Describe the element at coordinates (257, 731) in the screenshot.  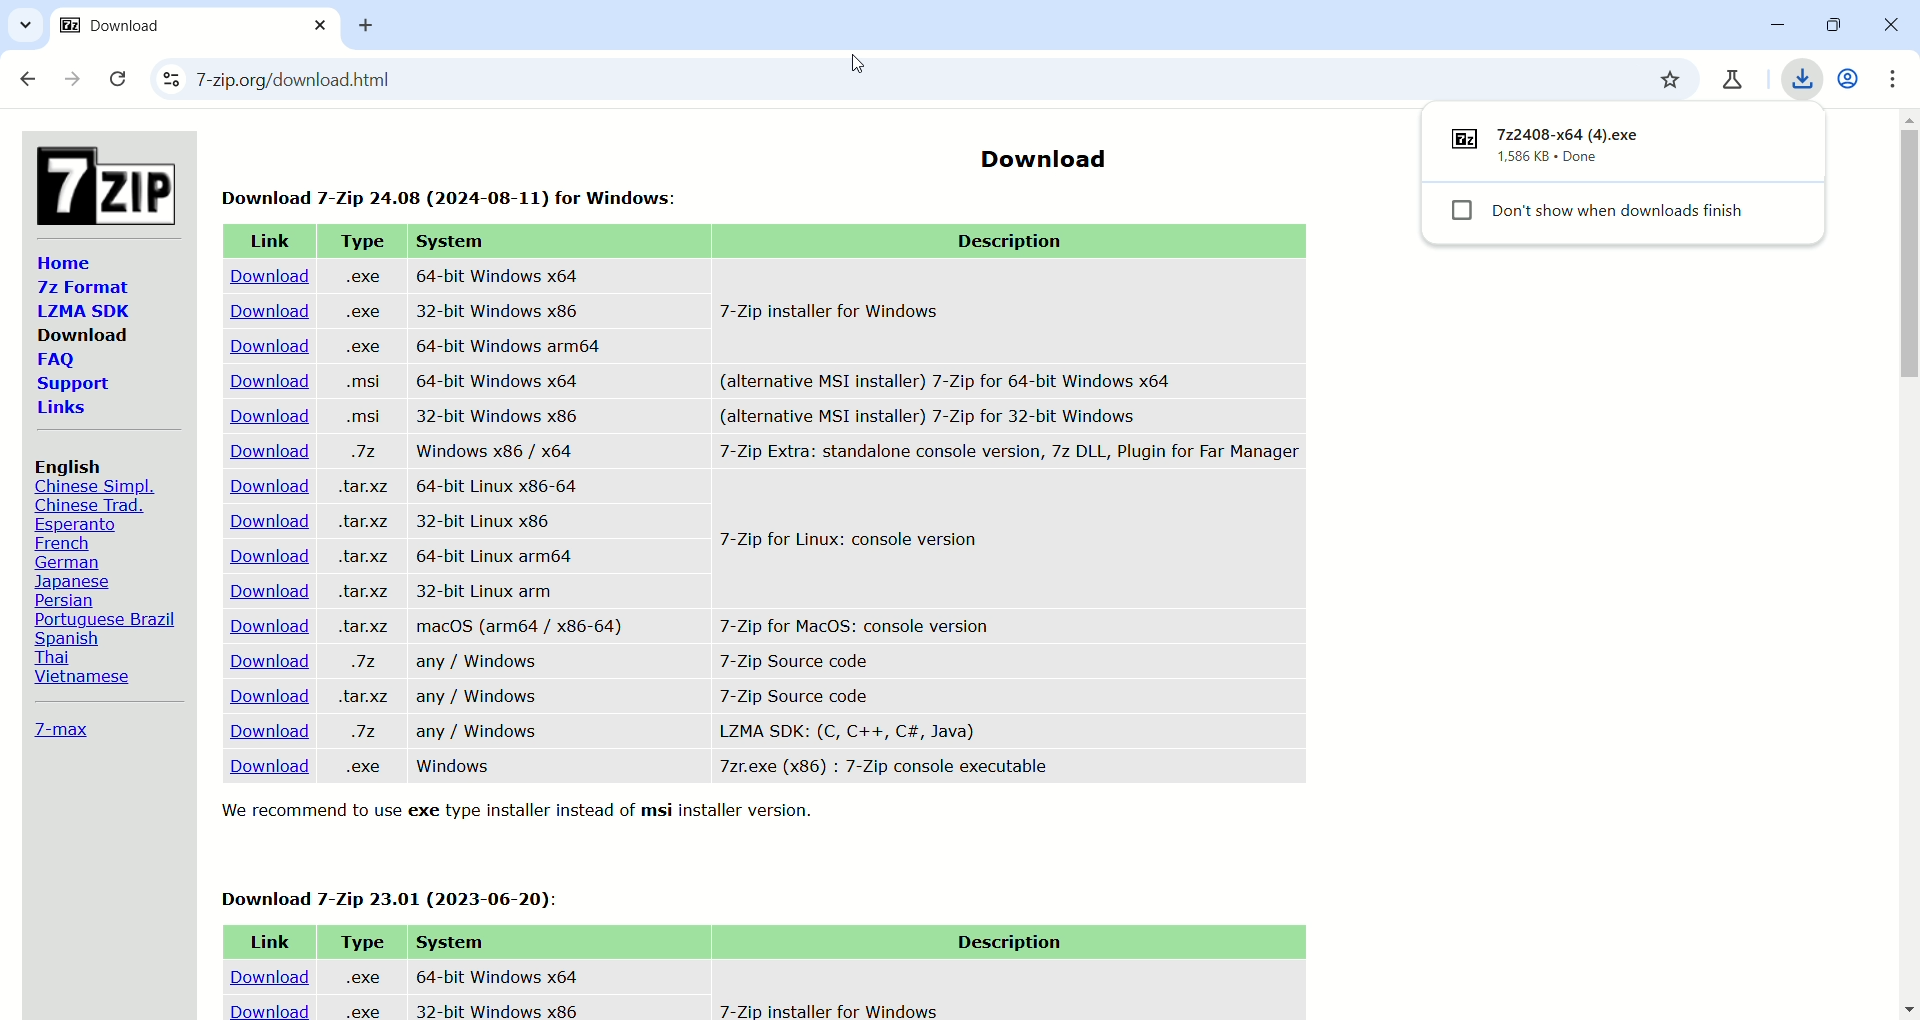
I see `Download` at that location.